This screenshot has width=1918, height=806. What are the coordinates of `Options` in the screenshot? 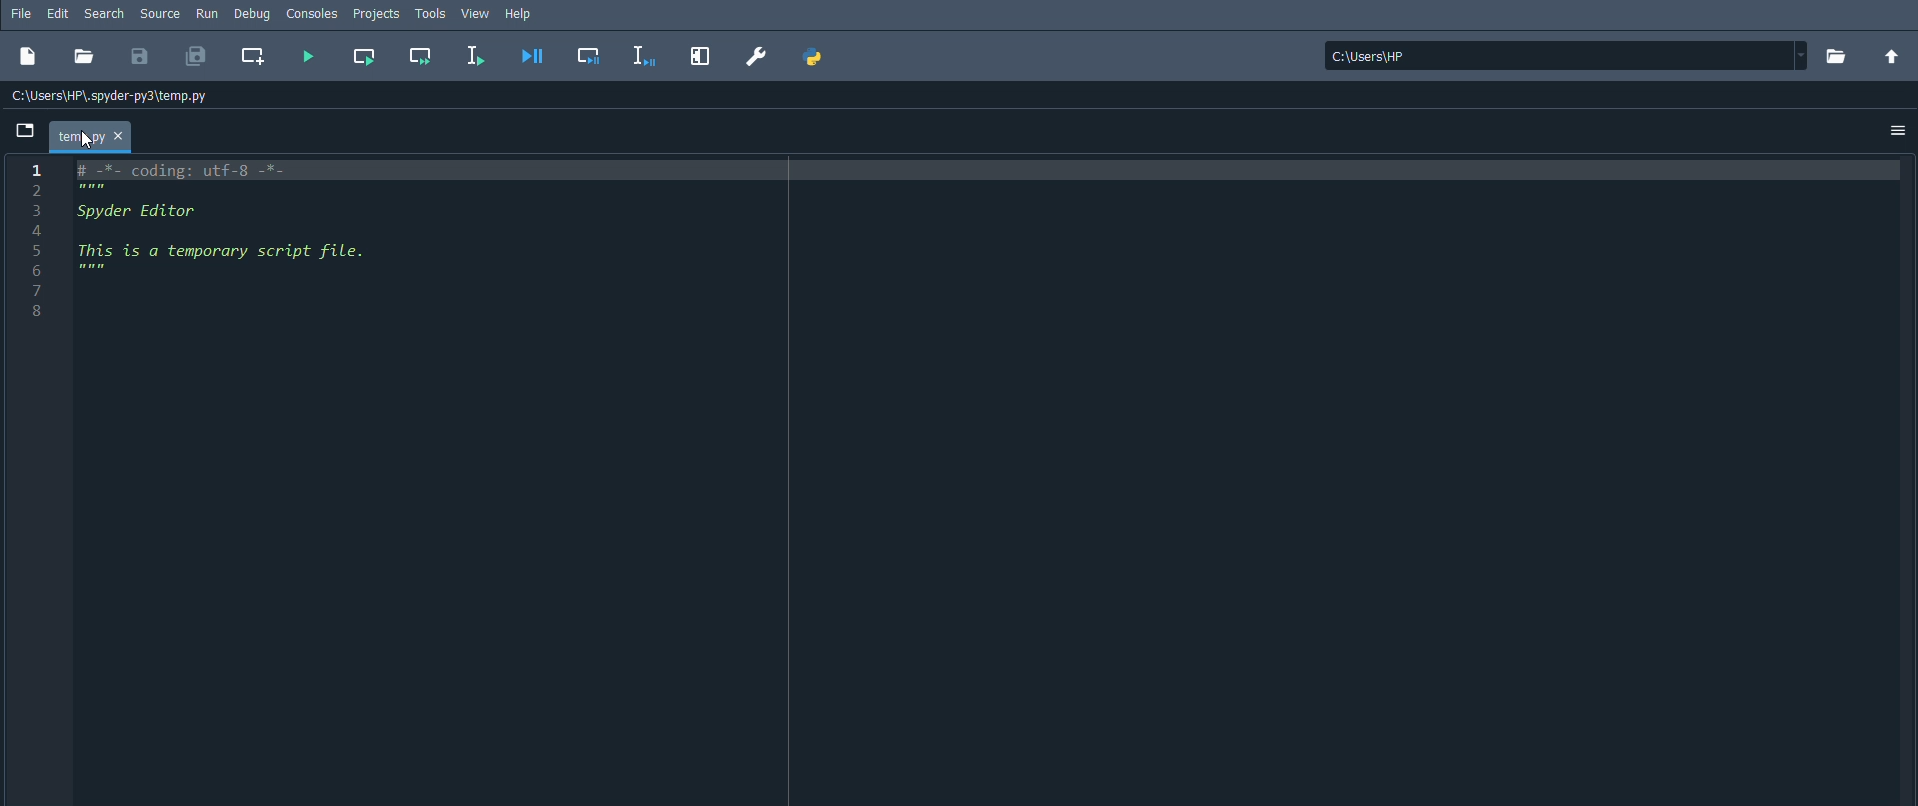 It's located at (1897, 130).